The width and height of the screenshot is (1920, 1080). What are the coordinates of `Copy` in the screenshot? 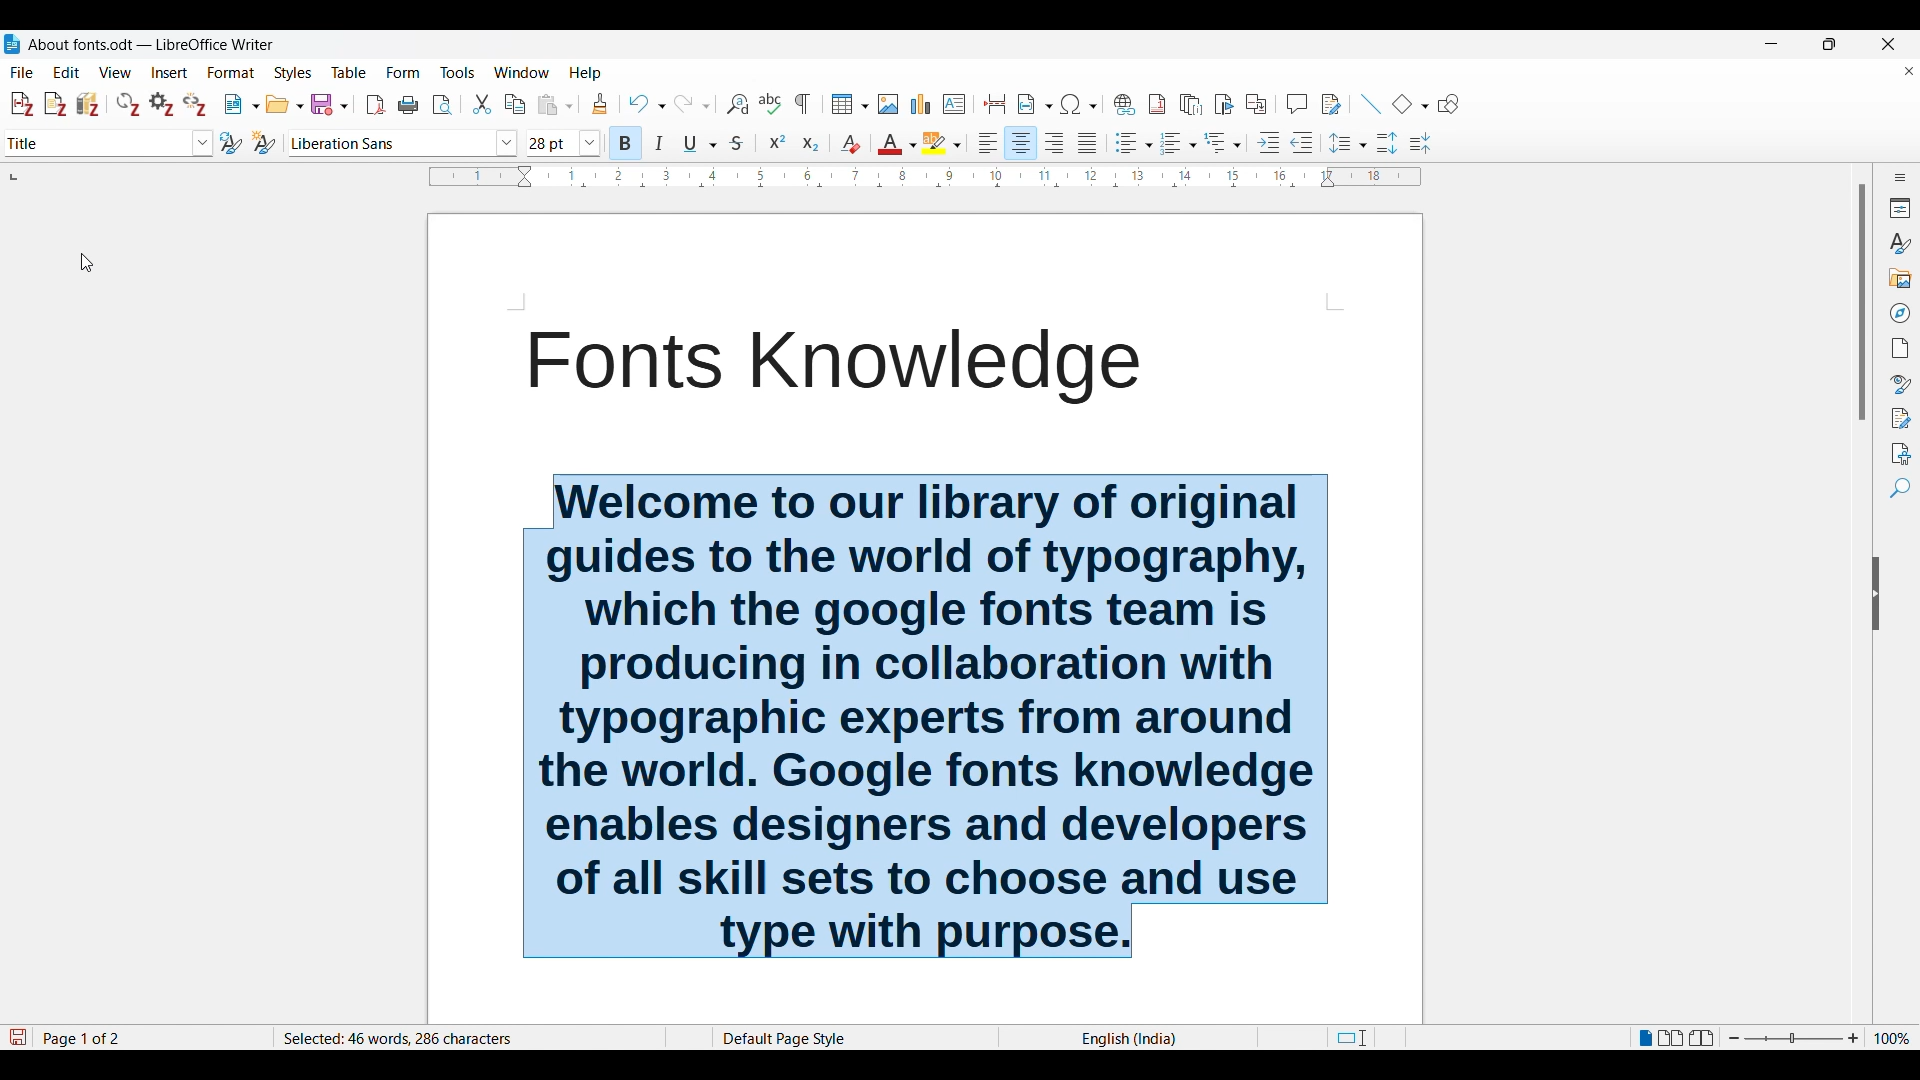 It's located at (516, 105).